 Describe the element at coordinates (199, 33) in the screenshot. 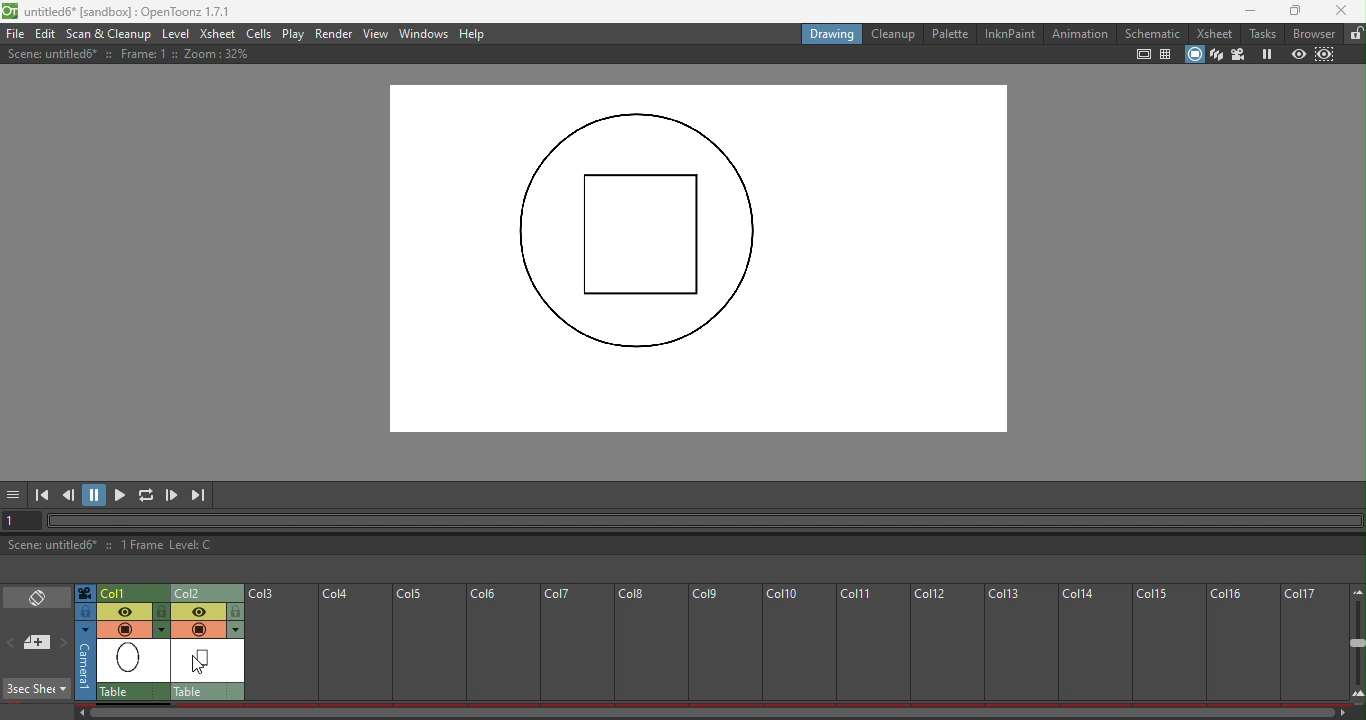

I see `Level Xsheet` at that location.